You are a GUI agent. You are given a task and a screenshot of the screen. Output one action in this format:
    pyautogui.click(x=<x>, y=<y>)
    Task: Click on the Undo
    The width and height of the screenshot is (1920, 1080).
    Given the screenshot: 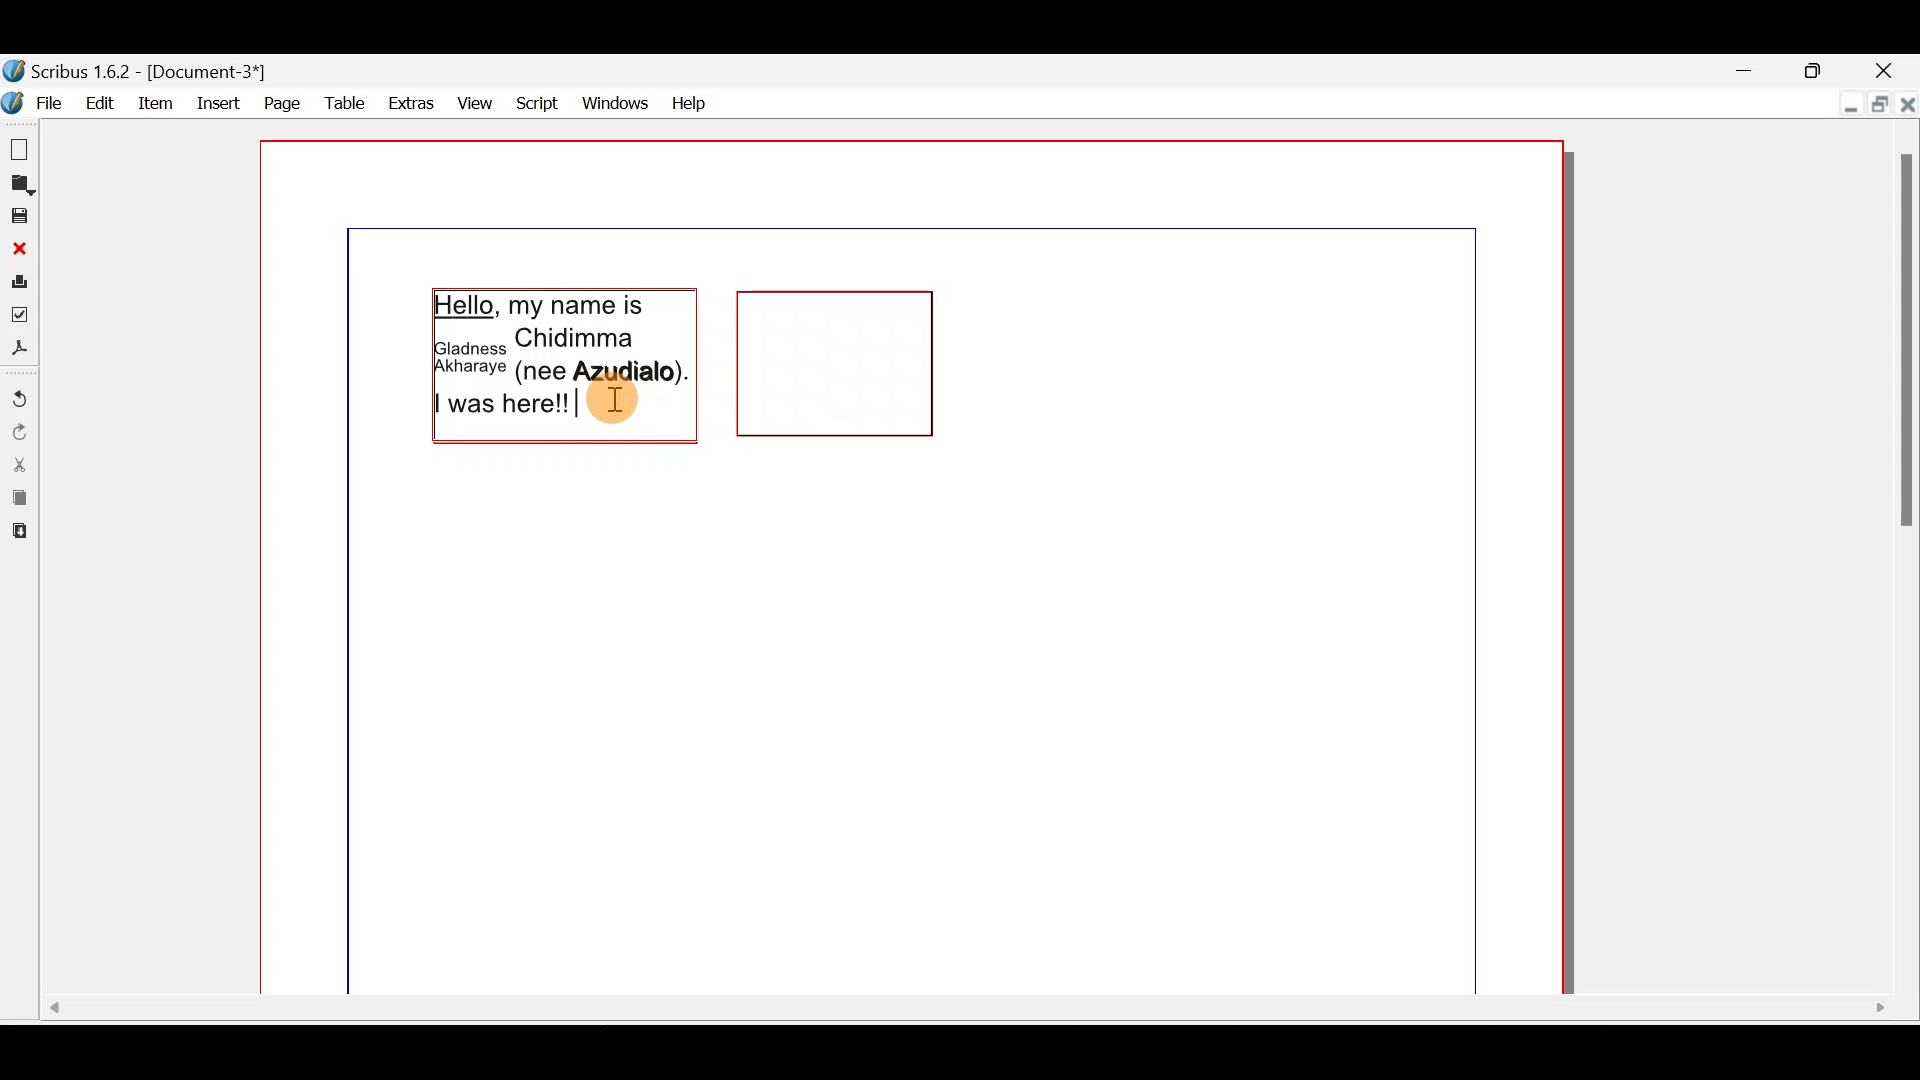 What is the action you would take?
    pyautogui.click(x=20, y=392)
    